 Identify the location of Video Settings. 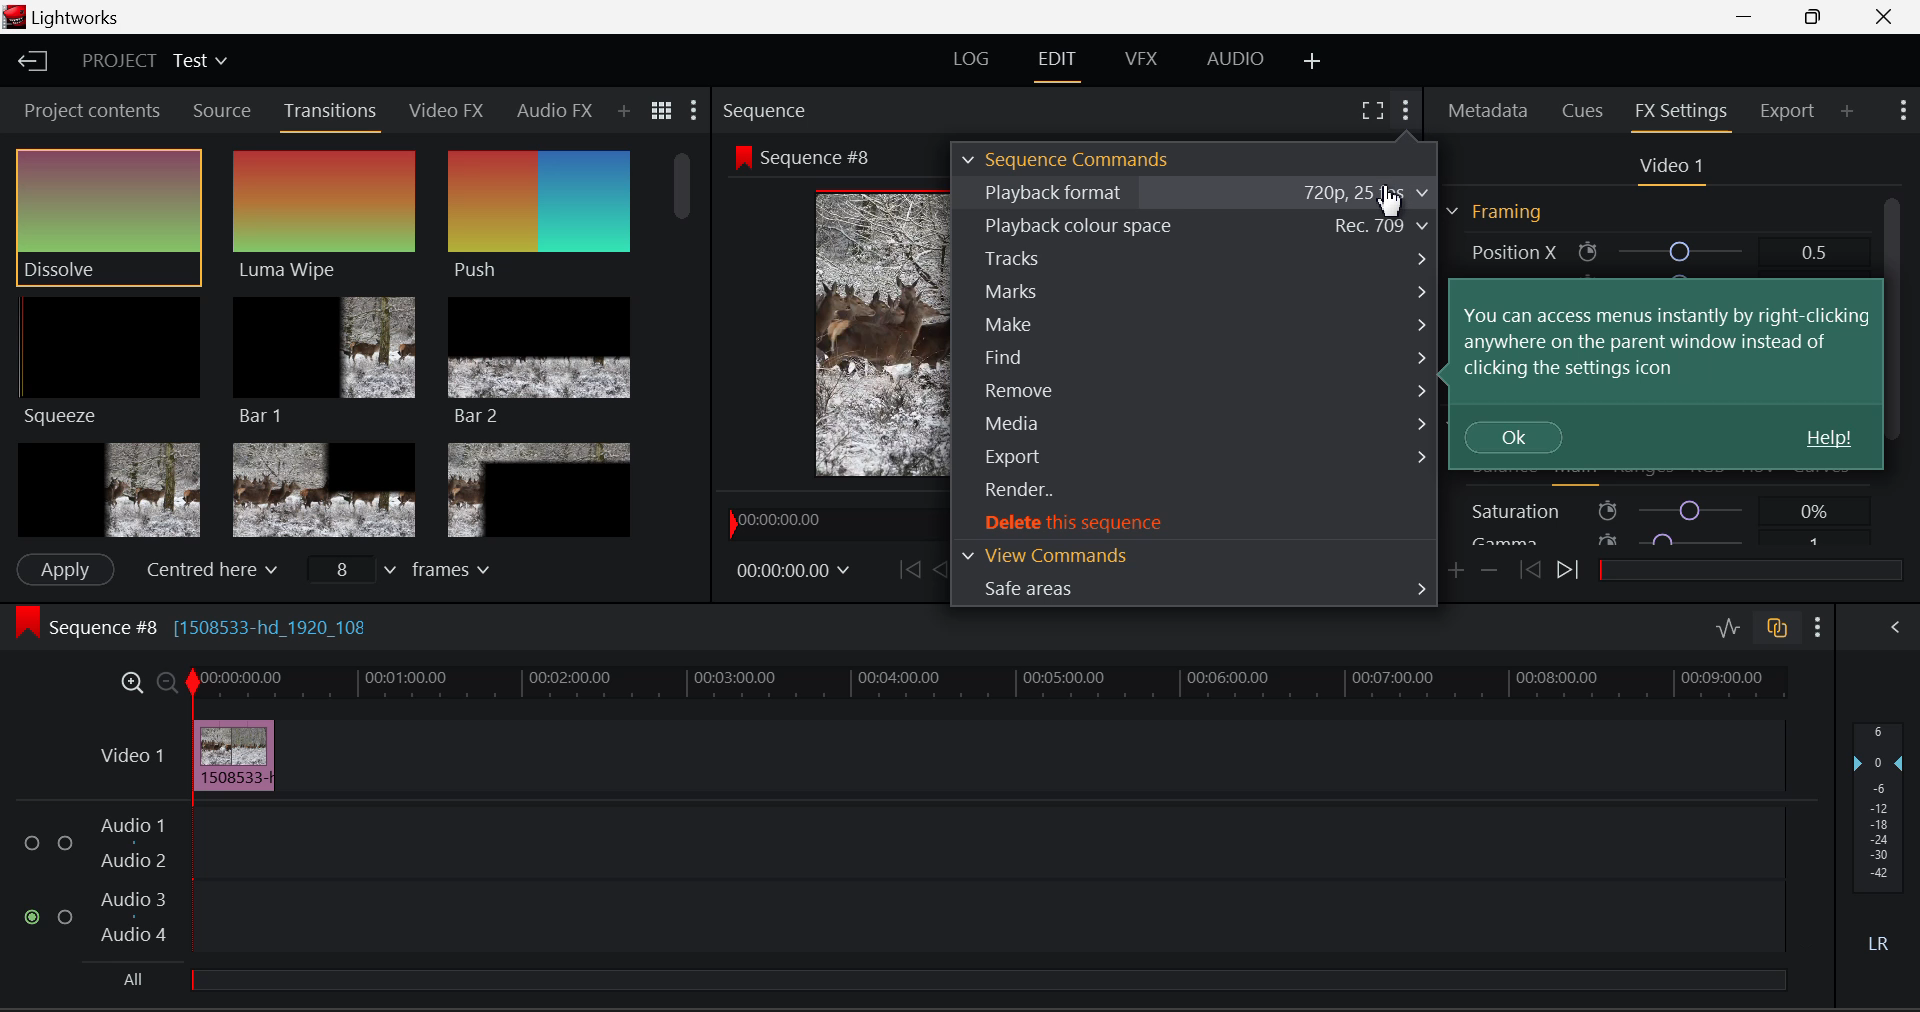
(1672, 168).